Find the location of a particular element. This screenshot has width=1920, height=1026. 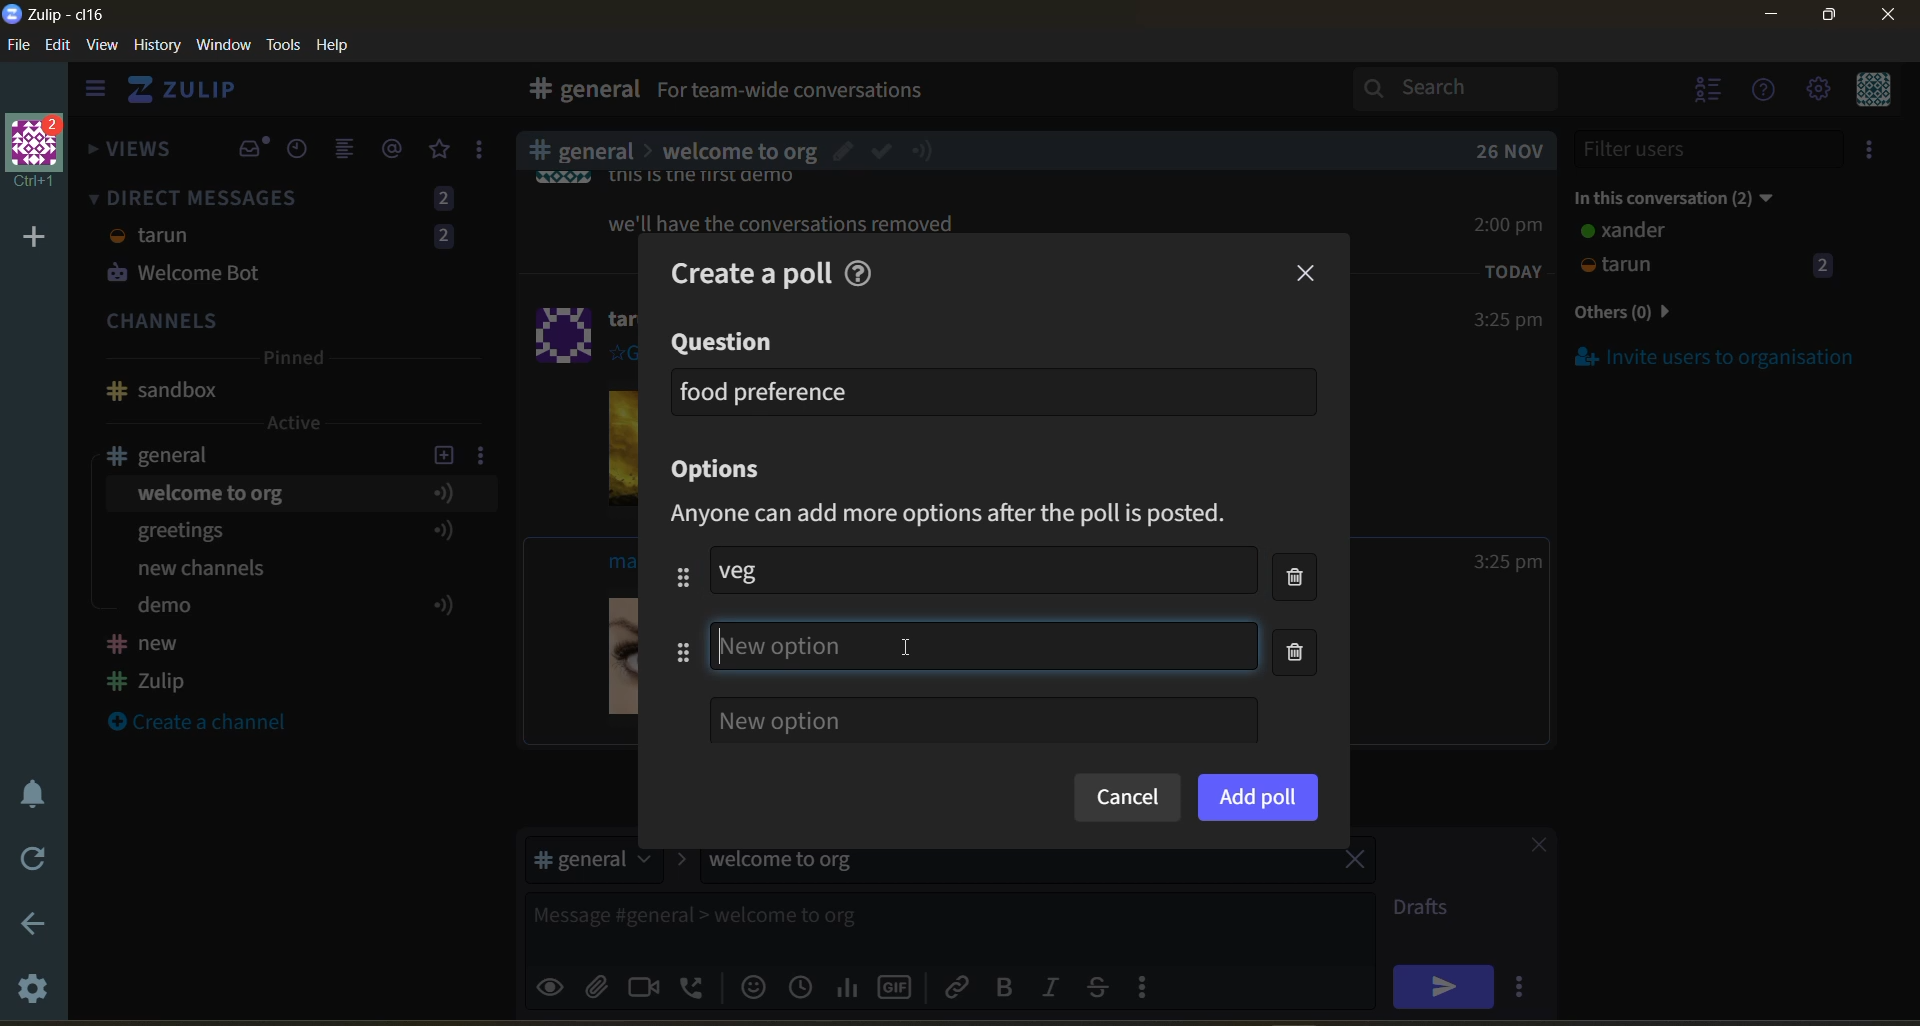

help is located at coordinates (1162, 94).